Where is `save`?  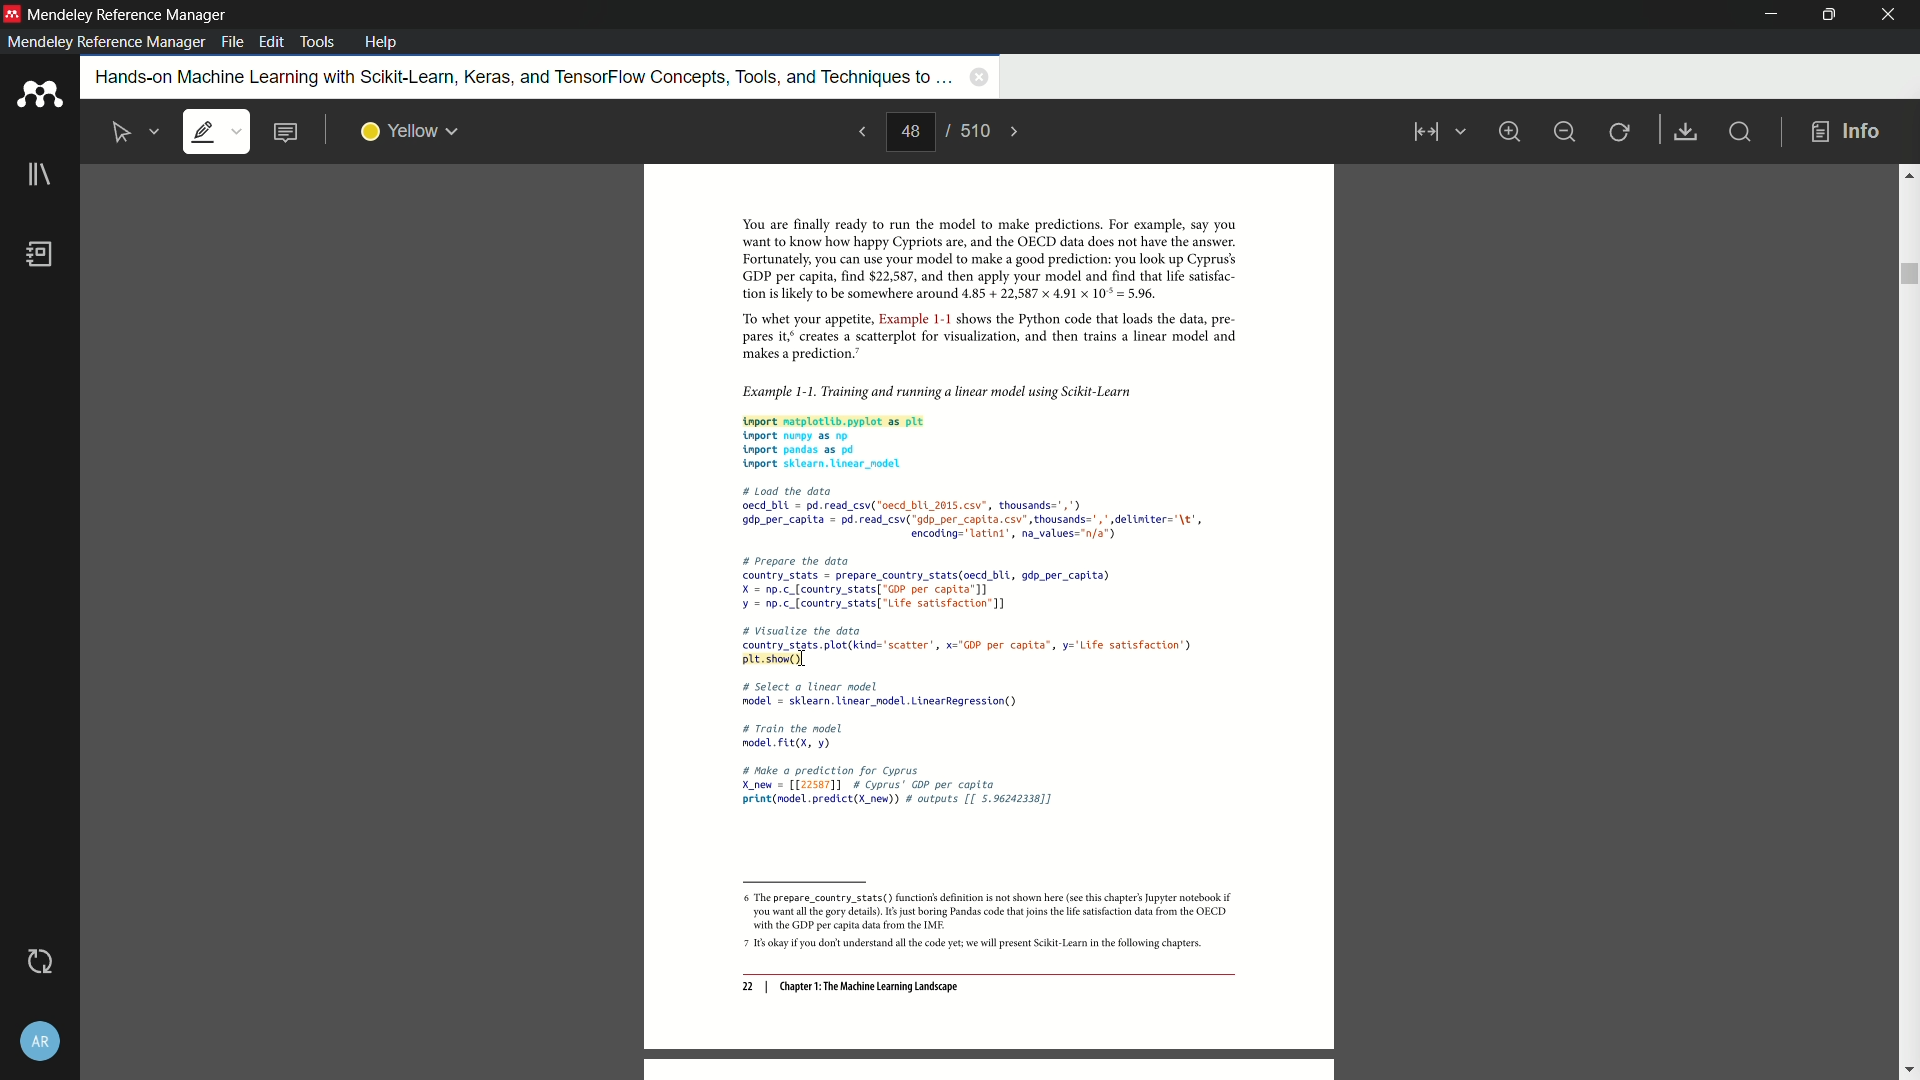
save is located at coordinates (1687, 133).